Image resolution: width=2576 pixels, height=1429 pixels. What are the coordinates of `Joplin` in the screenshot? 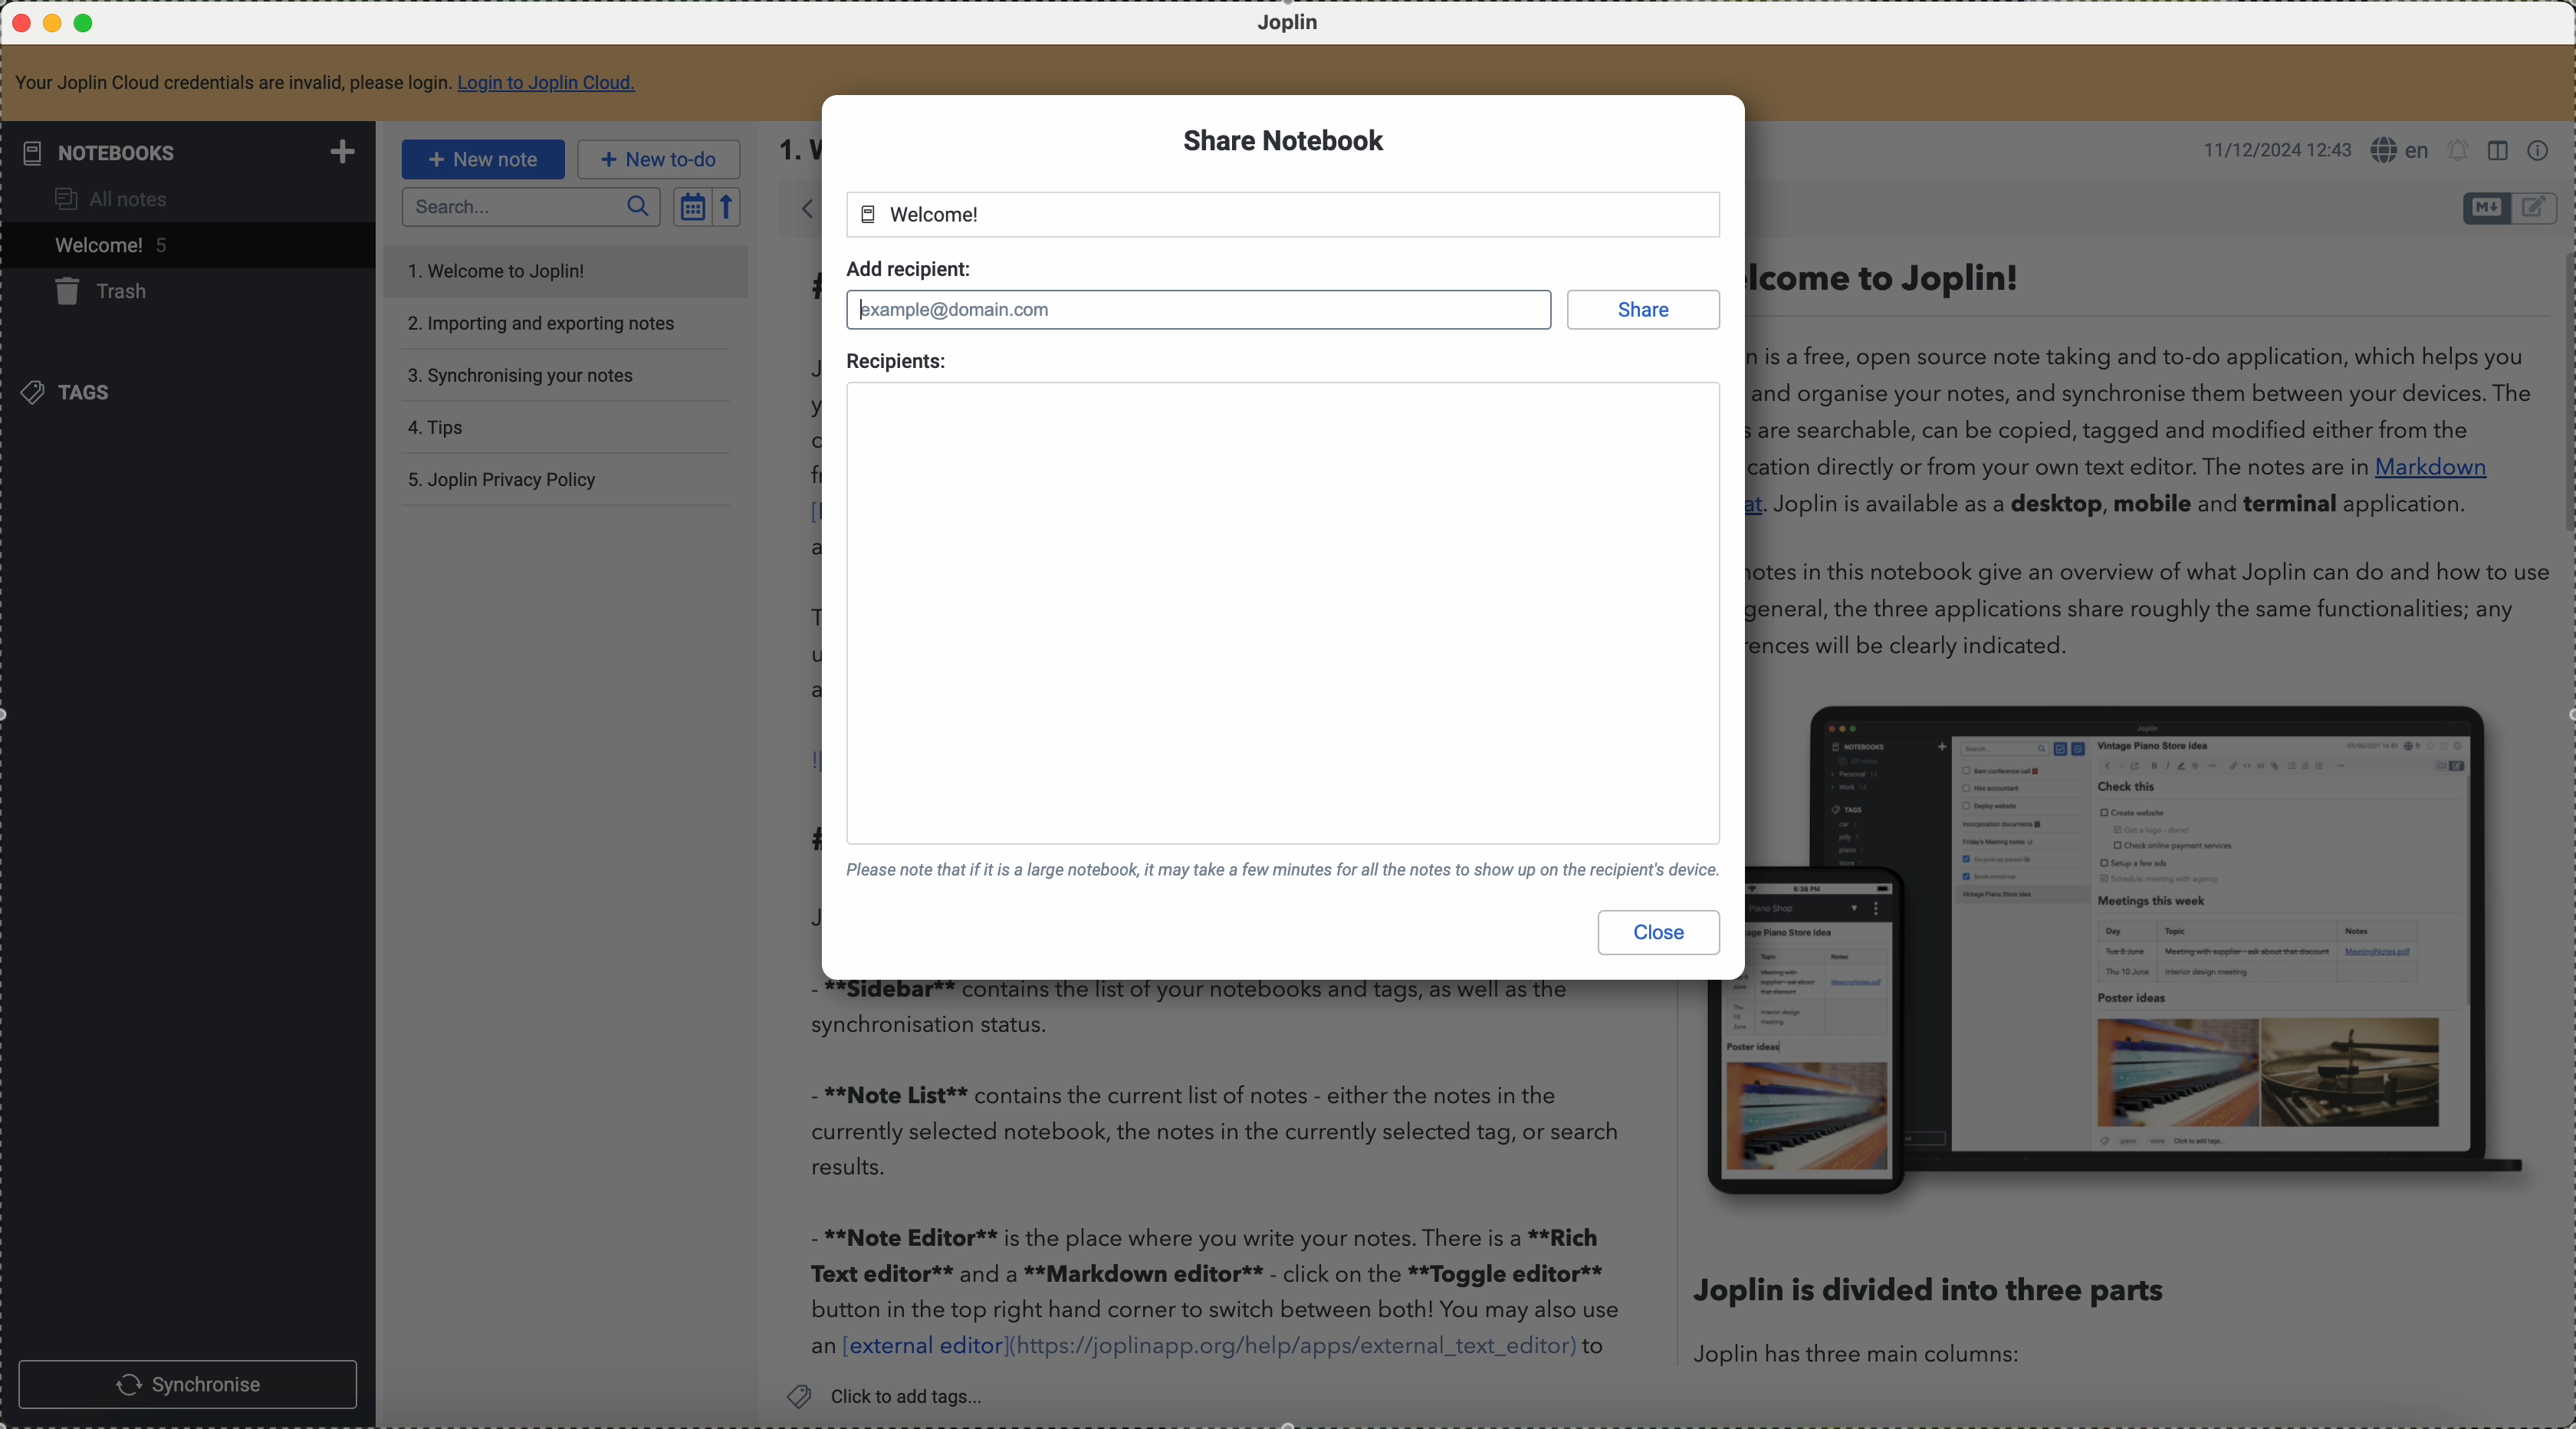 It's located at (1291, 25).